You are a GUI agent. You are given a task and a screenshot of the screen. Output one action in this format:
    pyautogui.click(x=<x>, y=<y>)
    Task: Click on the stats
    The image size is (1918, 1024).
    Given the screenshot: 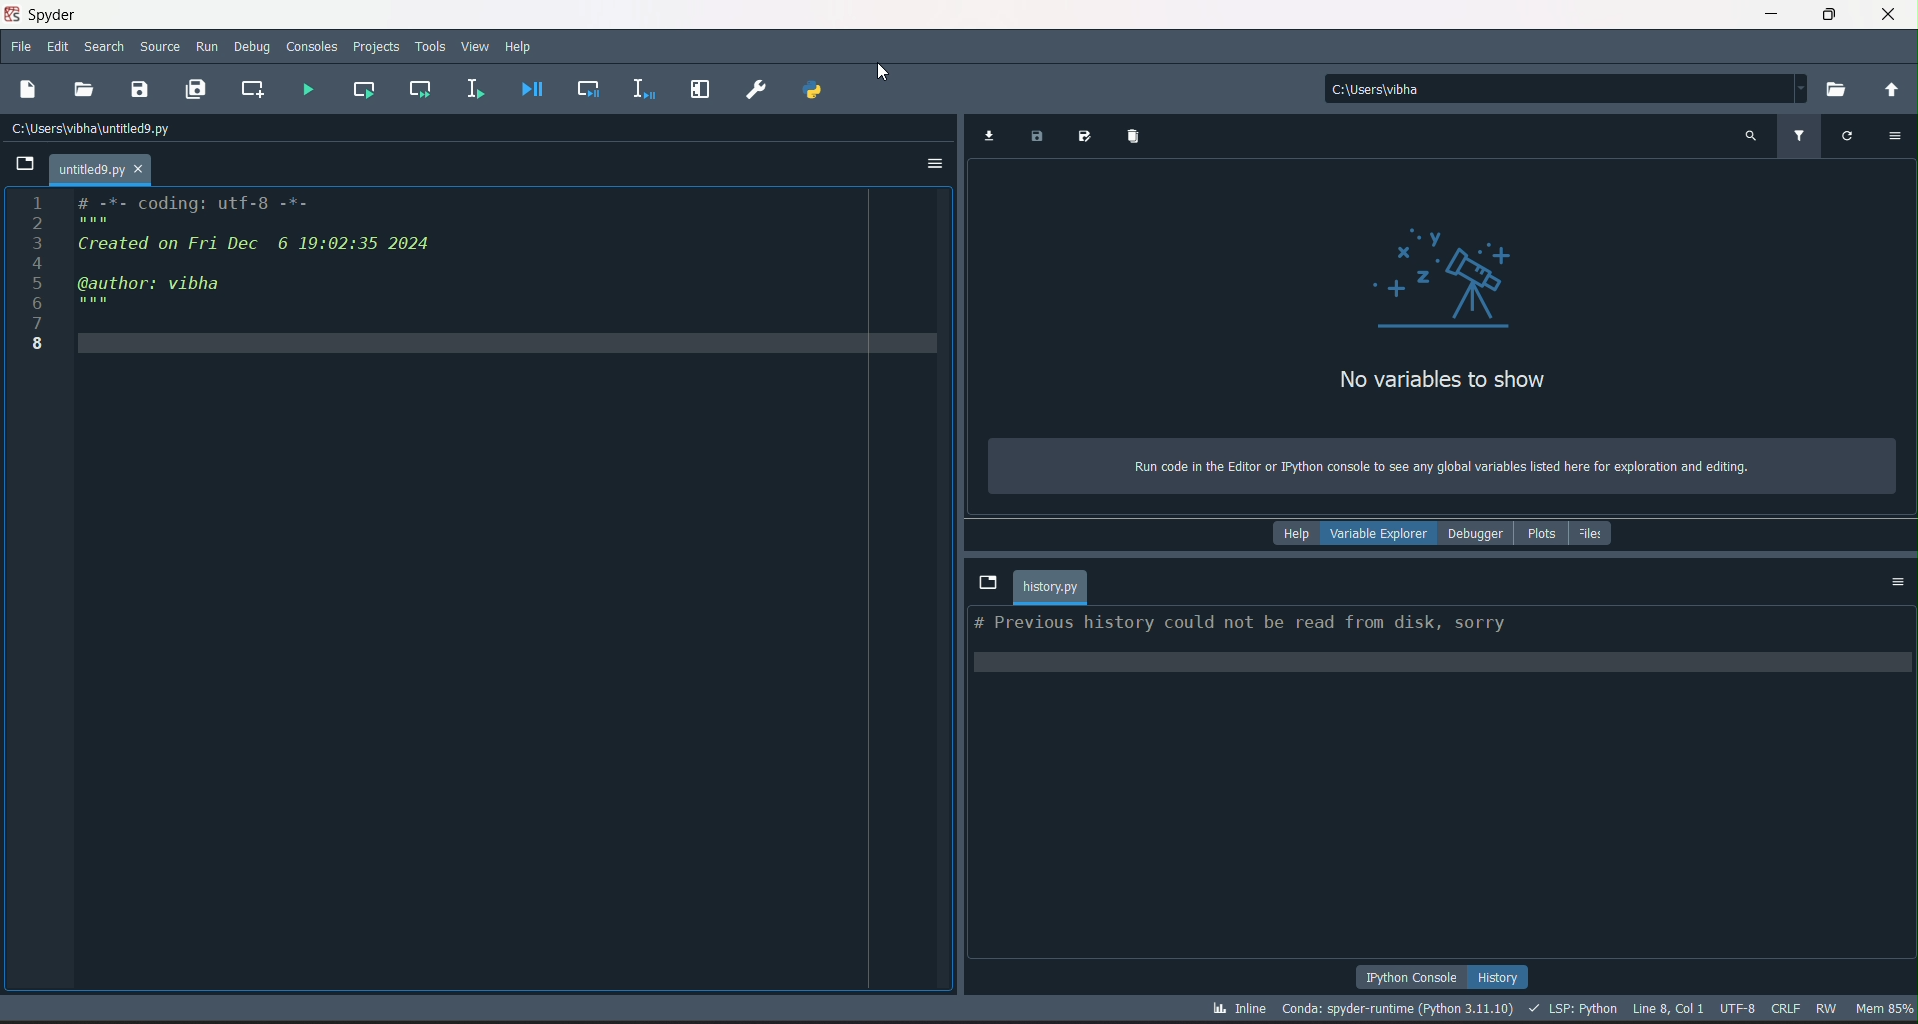 What is the action you would take?
    pyautogui.click(x=1562, y=1010)
    